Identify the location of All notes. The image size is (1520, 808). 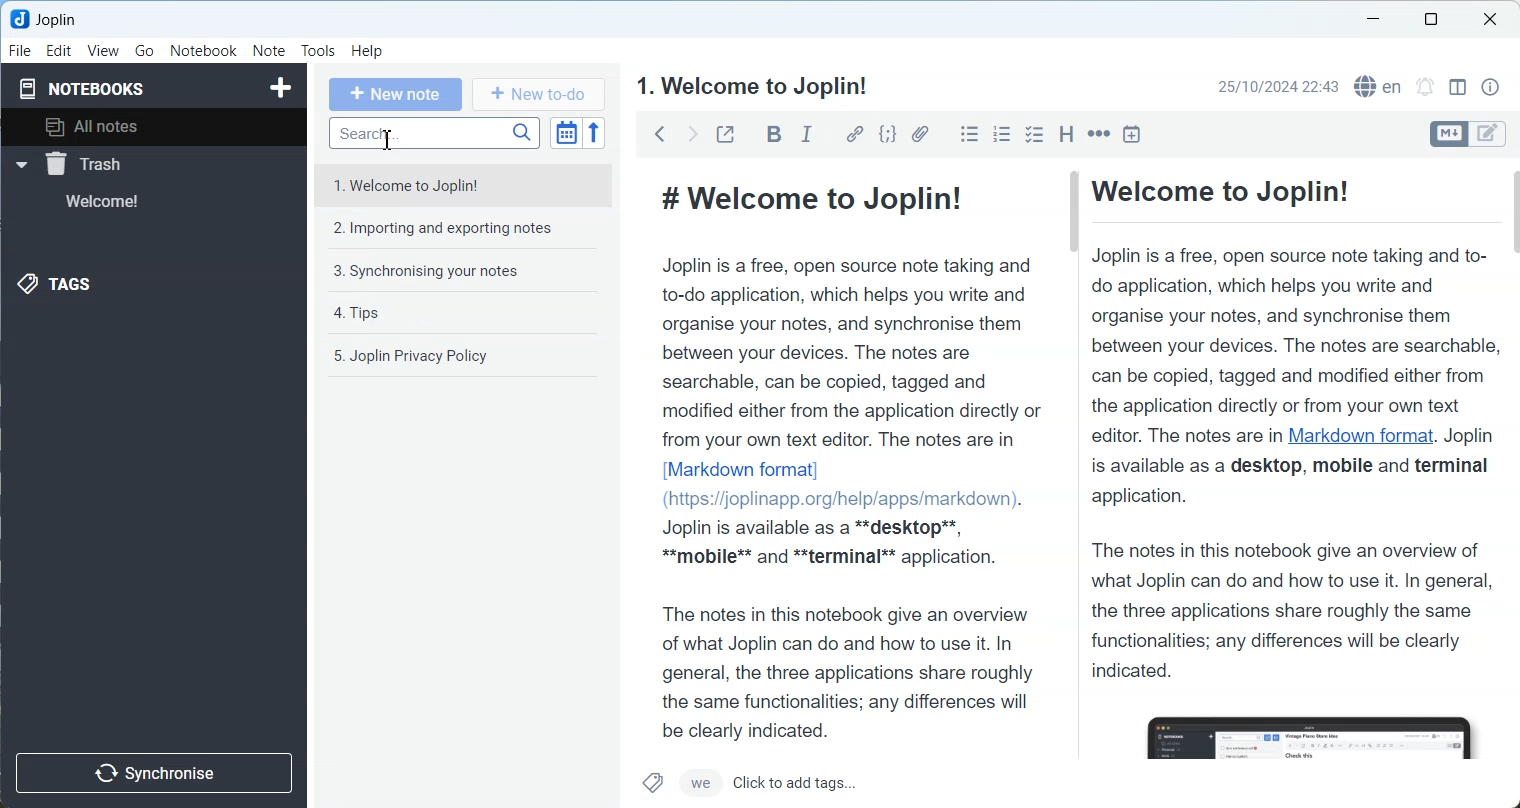
(161, 128).